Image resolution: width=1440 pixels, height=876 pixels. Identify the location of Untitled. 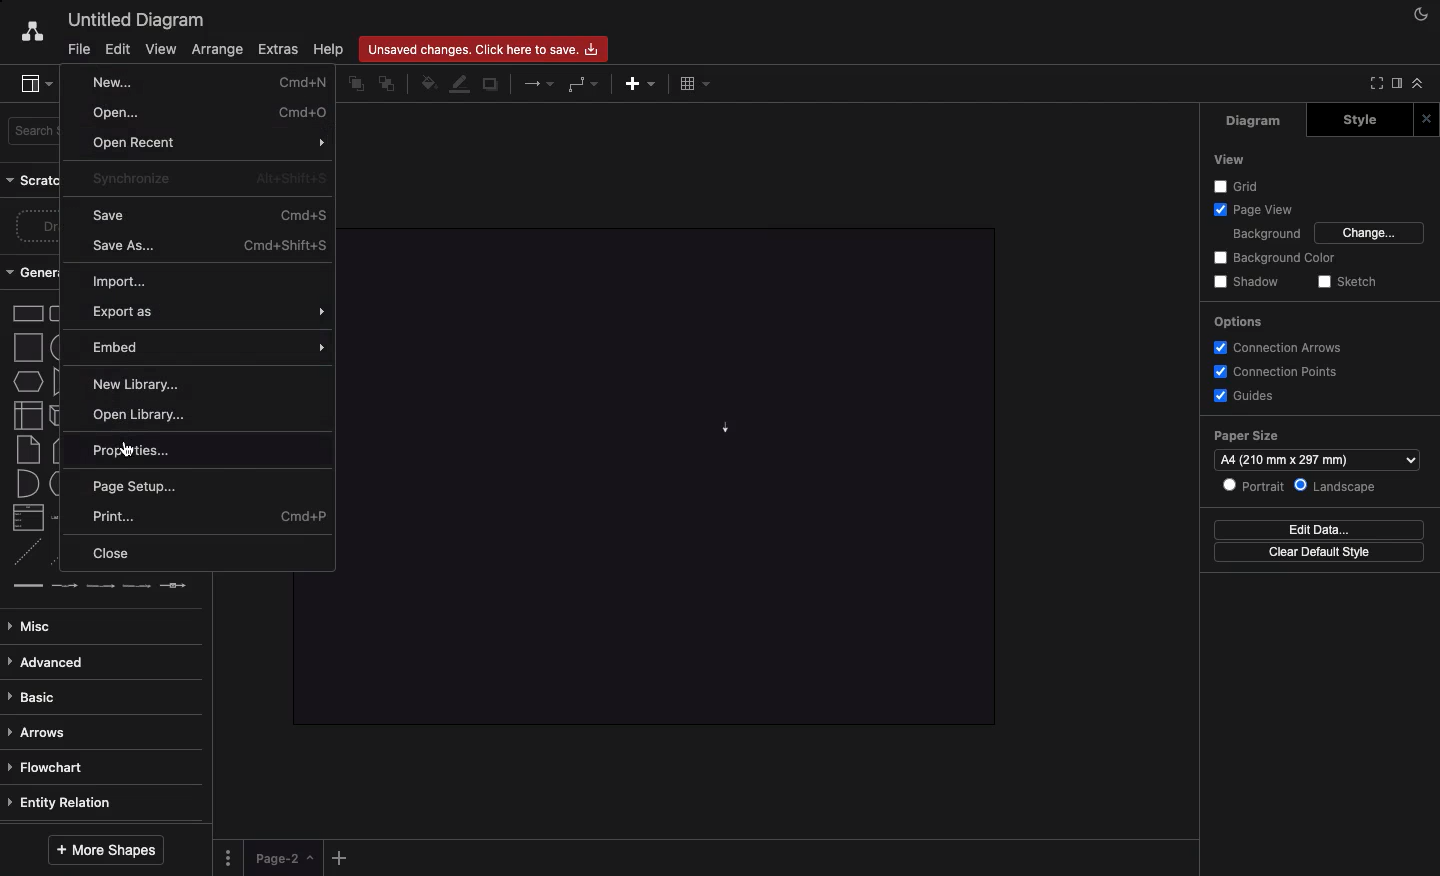
(132, 19).